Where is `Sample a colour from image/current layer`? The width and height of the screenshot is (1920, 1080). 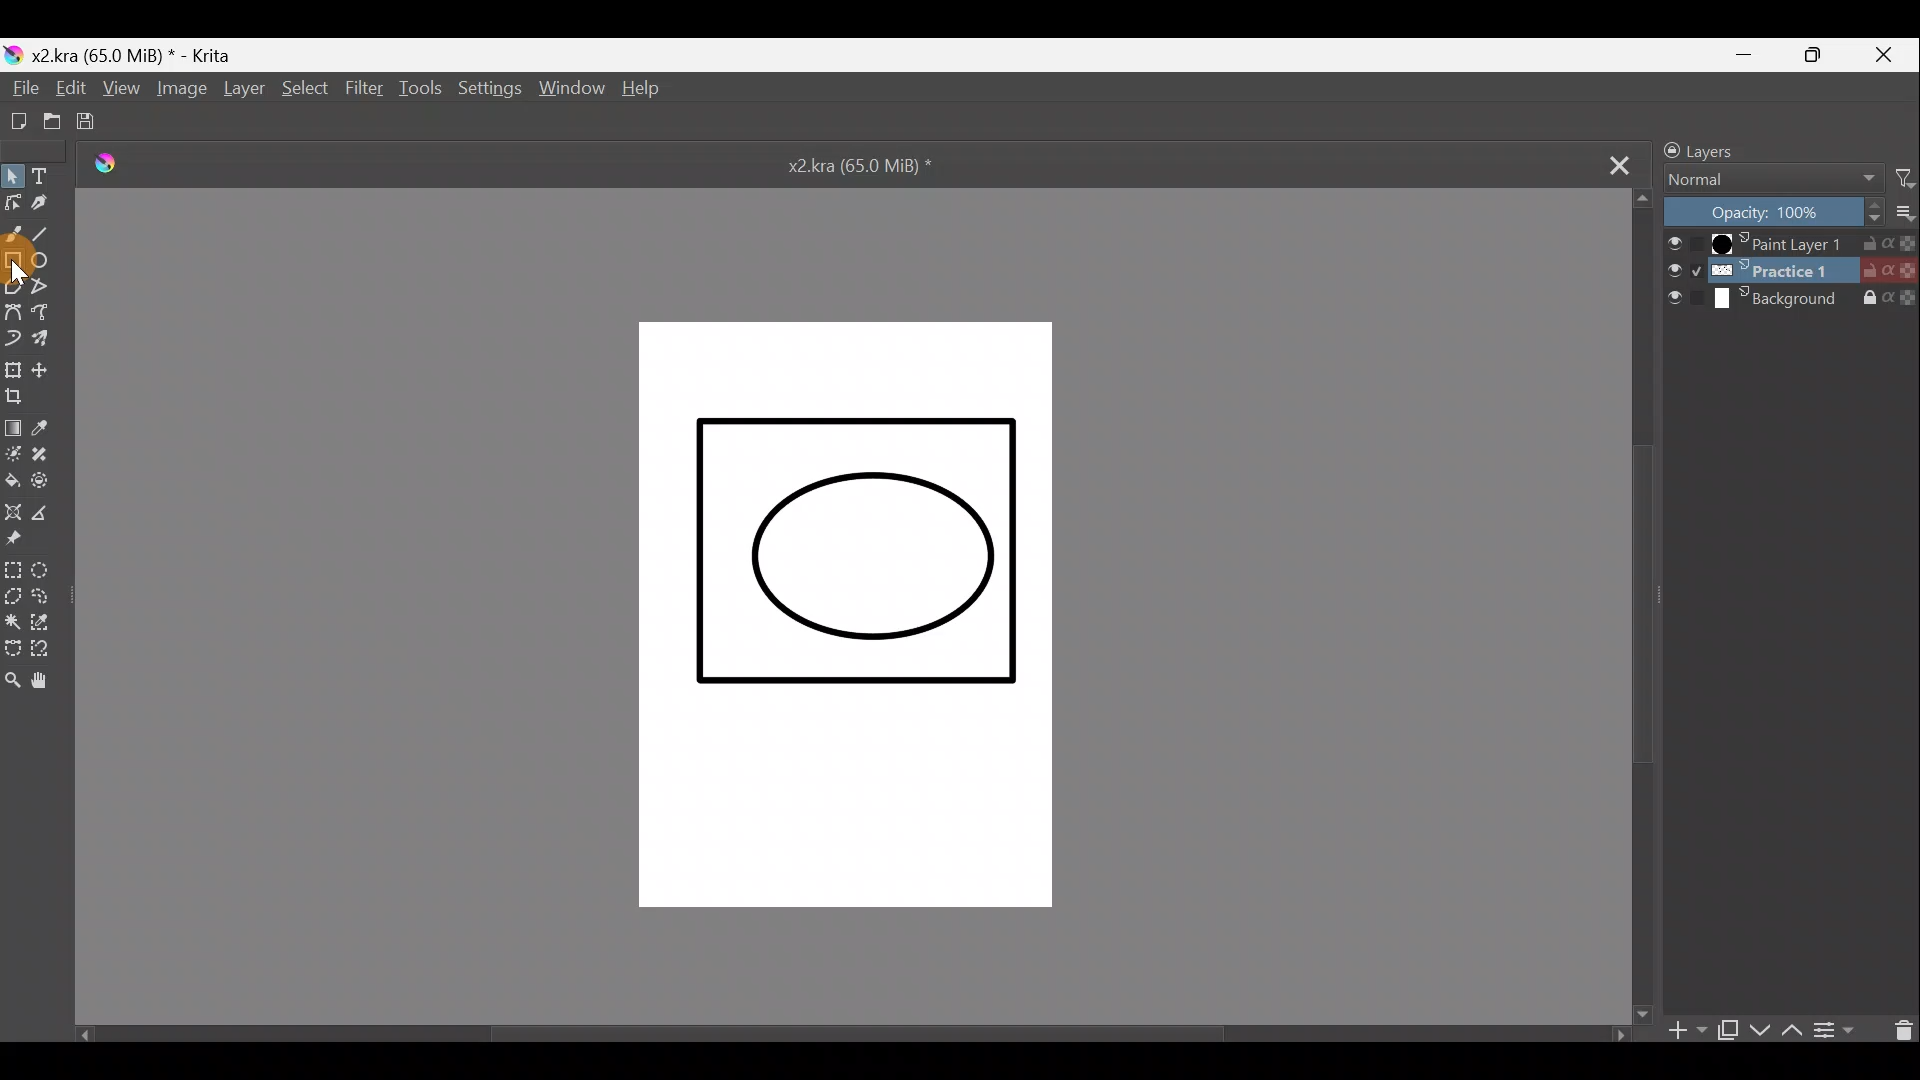
Sample a colour from image/current layer is located at coordinates (57, 428).